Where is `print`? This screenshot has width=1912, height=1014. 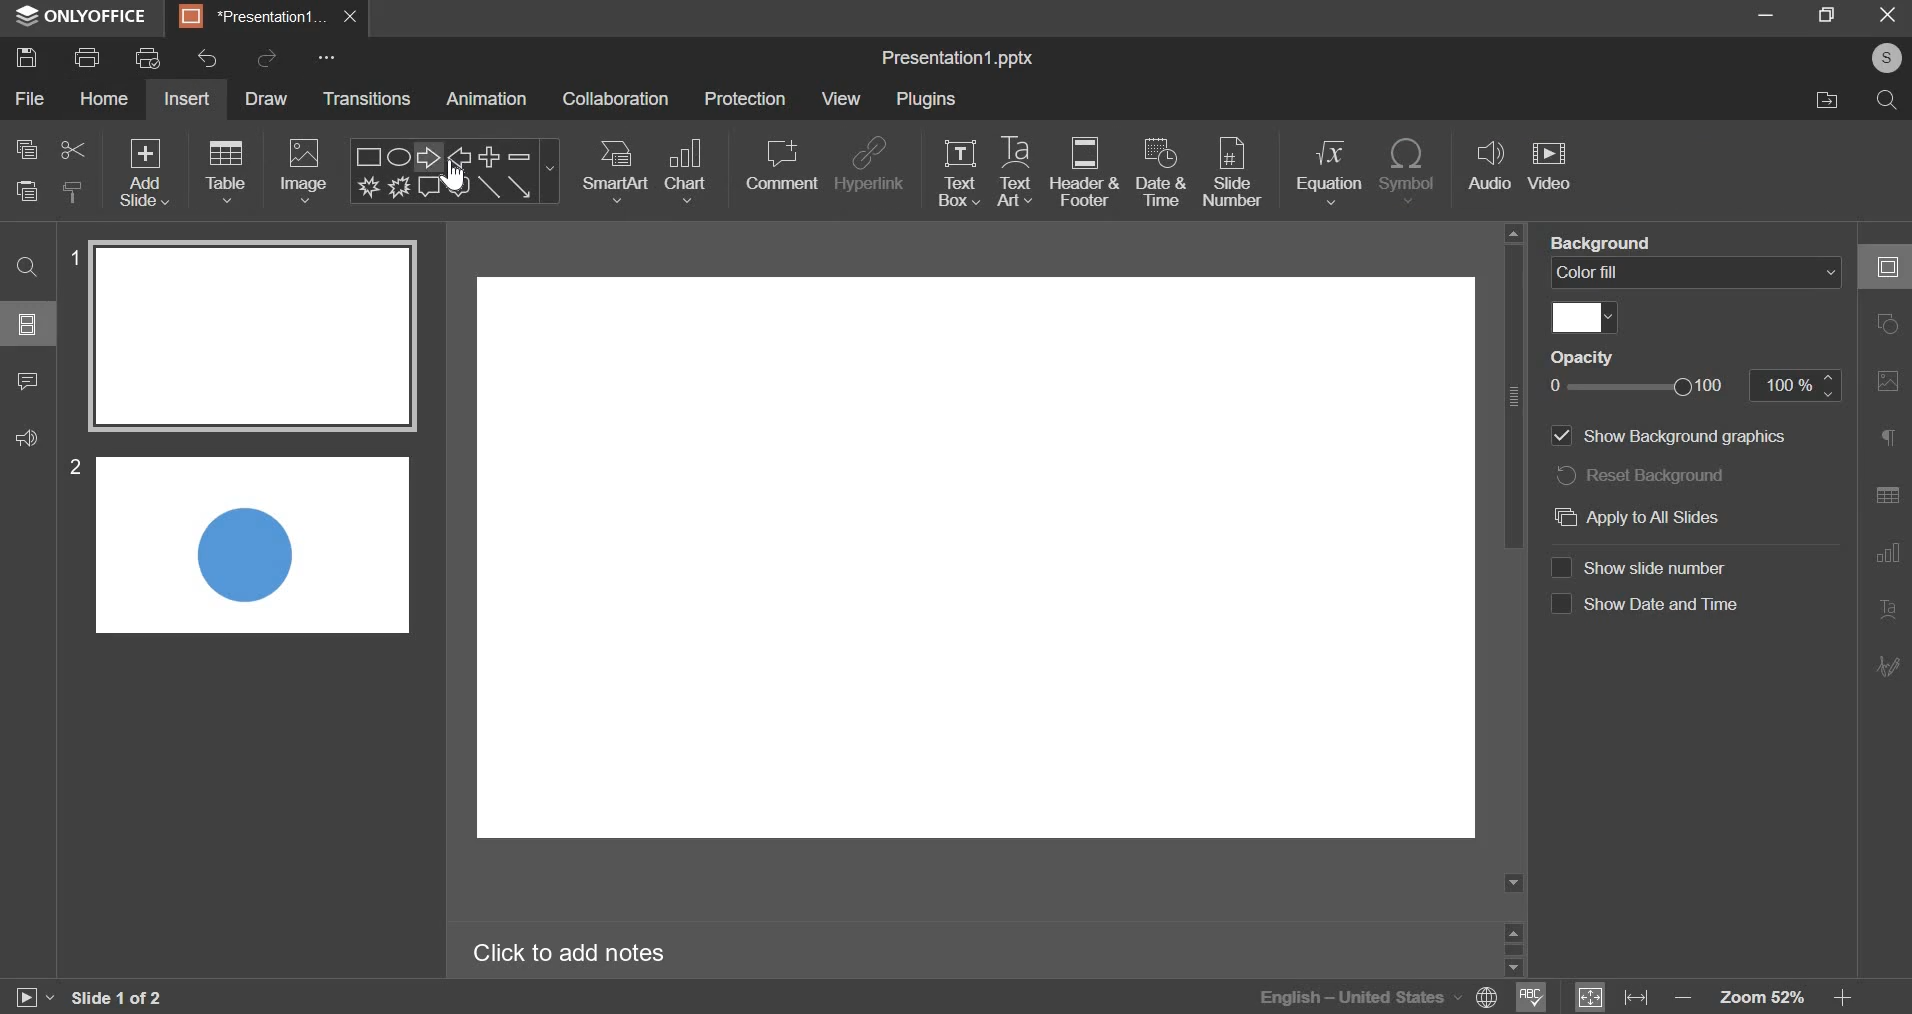
print is located at coordinates (89, 57).